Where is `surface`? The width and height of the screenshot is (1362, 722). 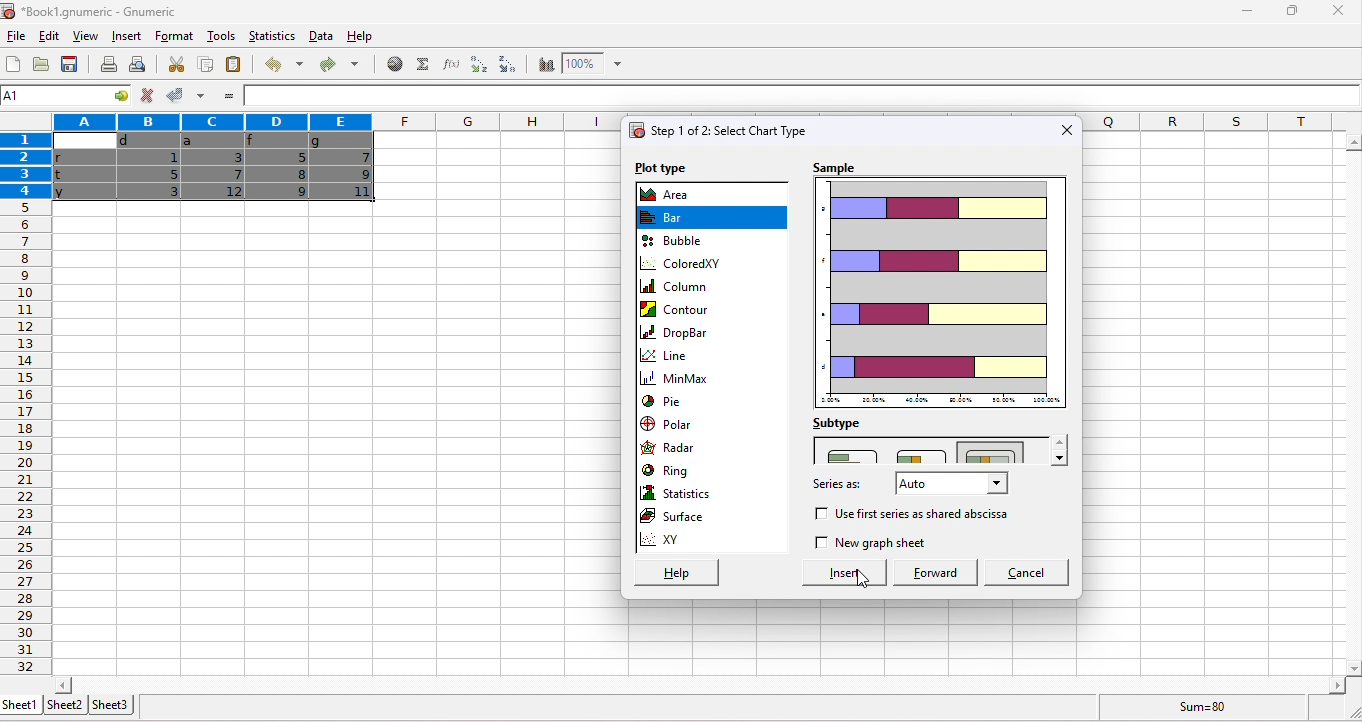 surface is located at coordinates (689, 518).